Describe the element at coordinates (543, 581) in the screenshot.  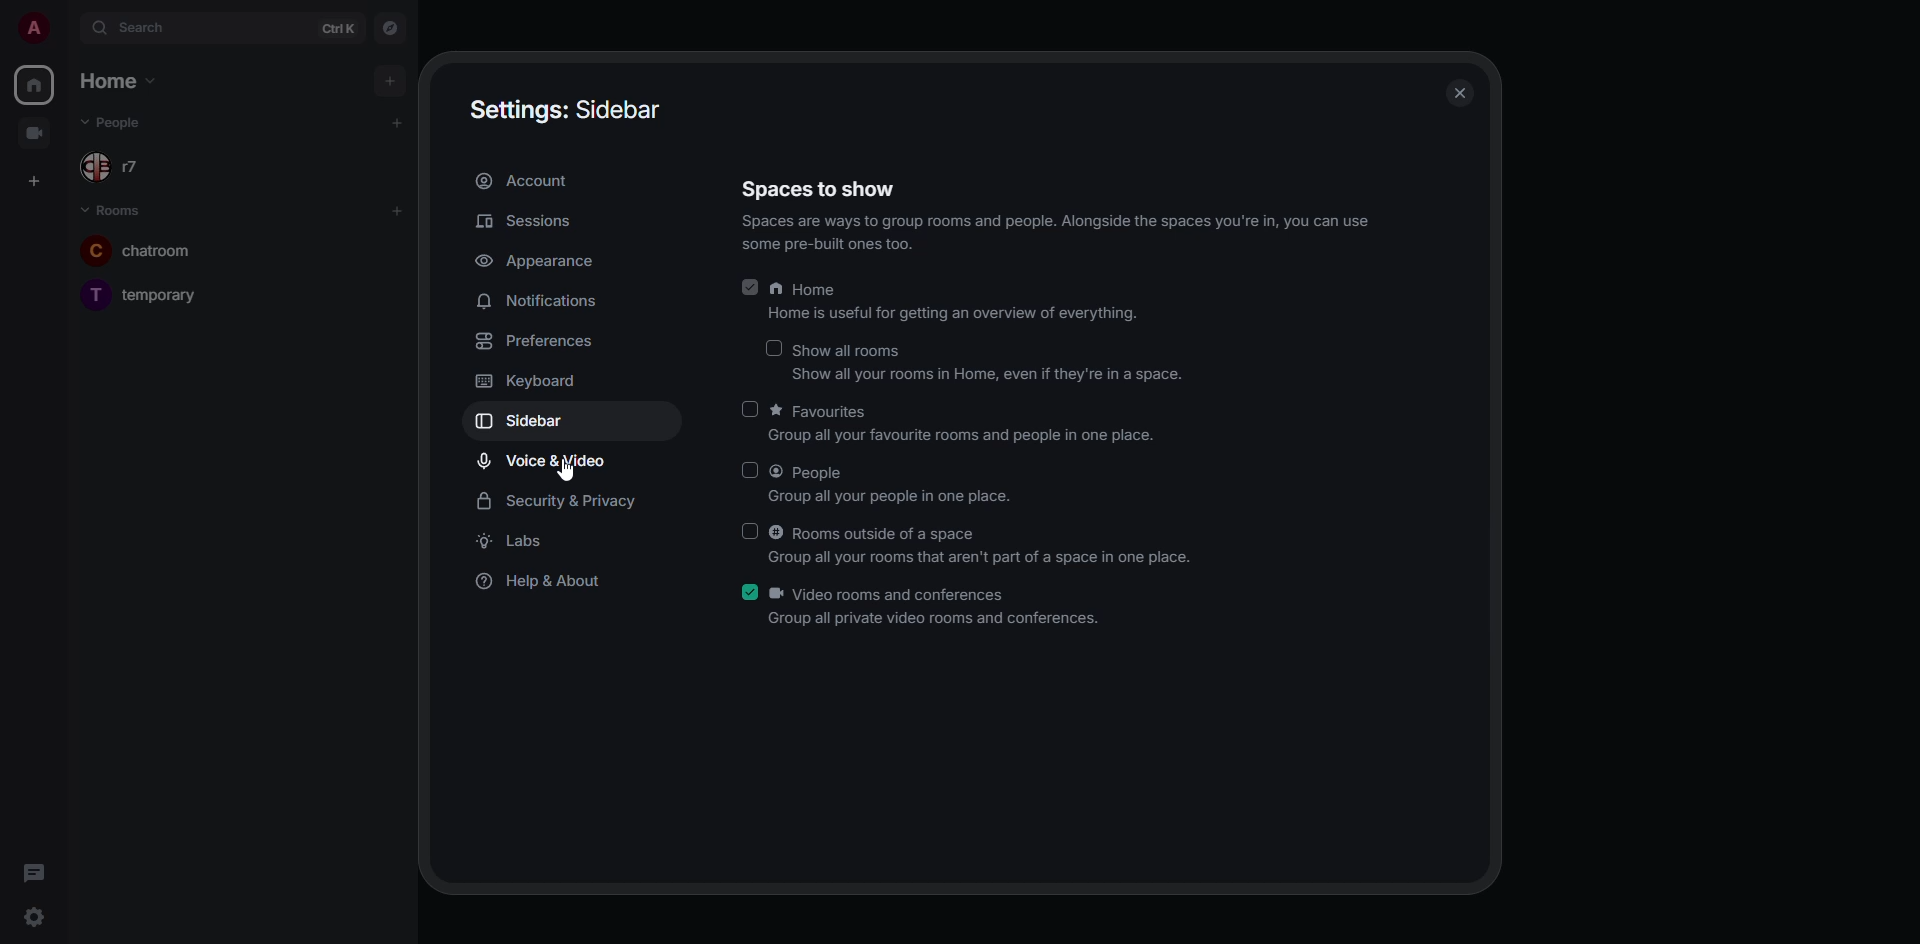
I see `help & about` at that location.